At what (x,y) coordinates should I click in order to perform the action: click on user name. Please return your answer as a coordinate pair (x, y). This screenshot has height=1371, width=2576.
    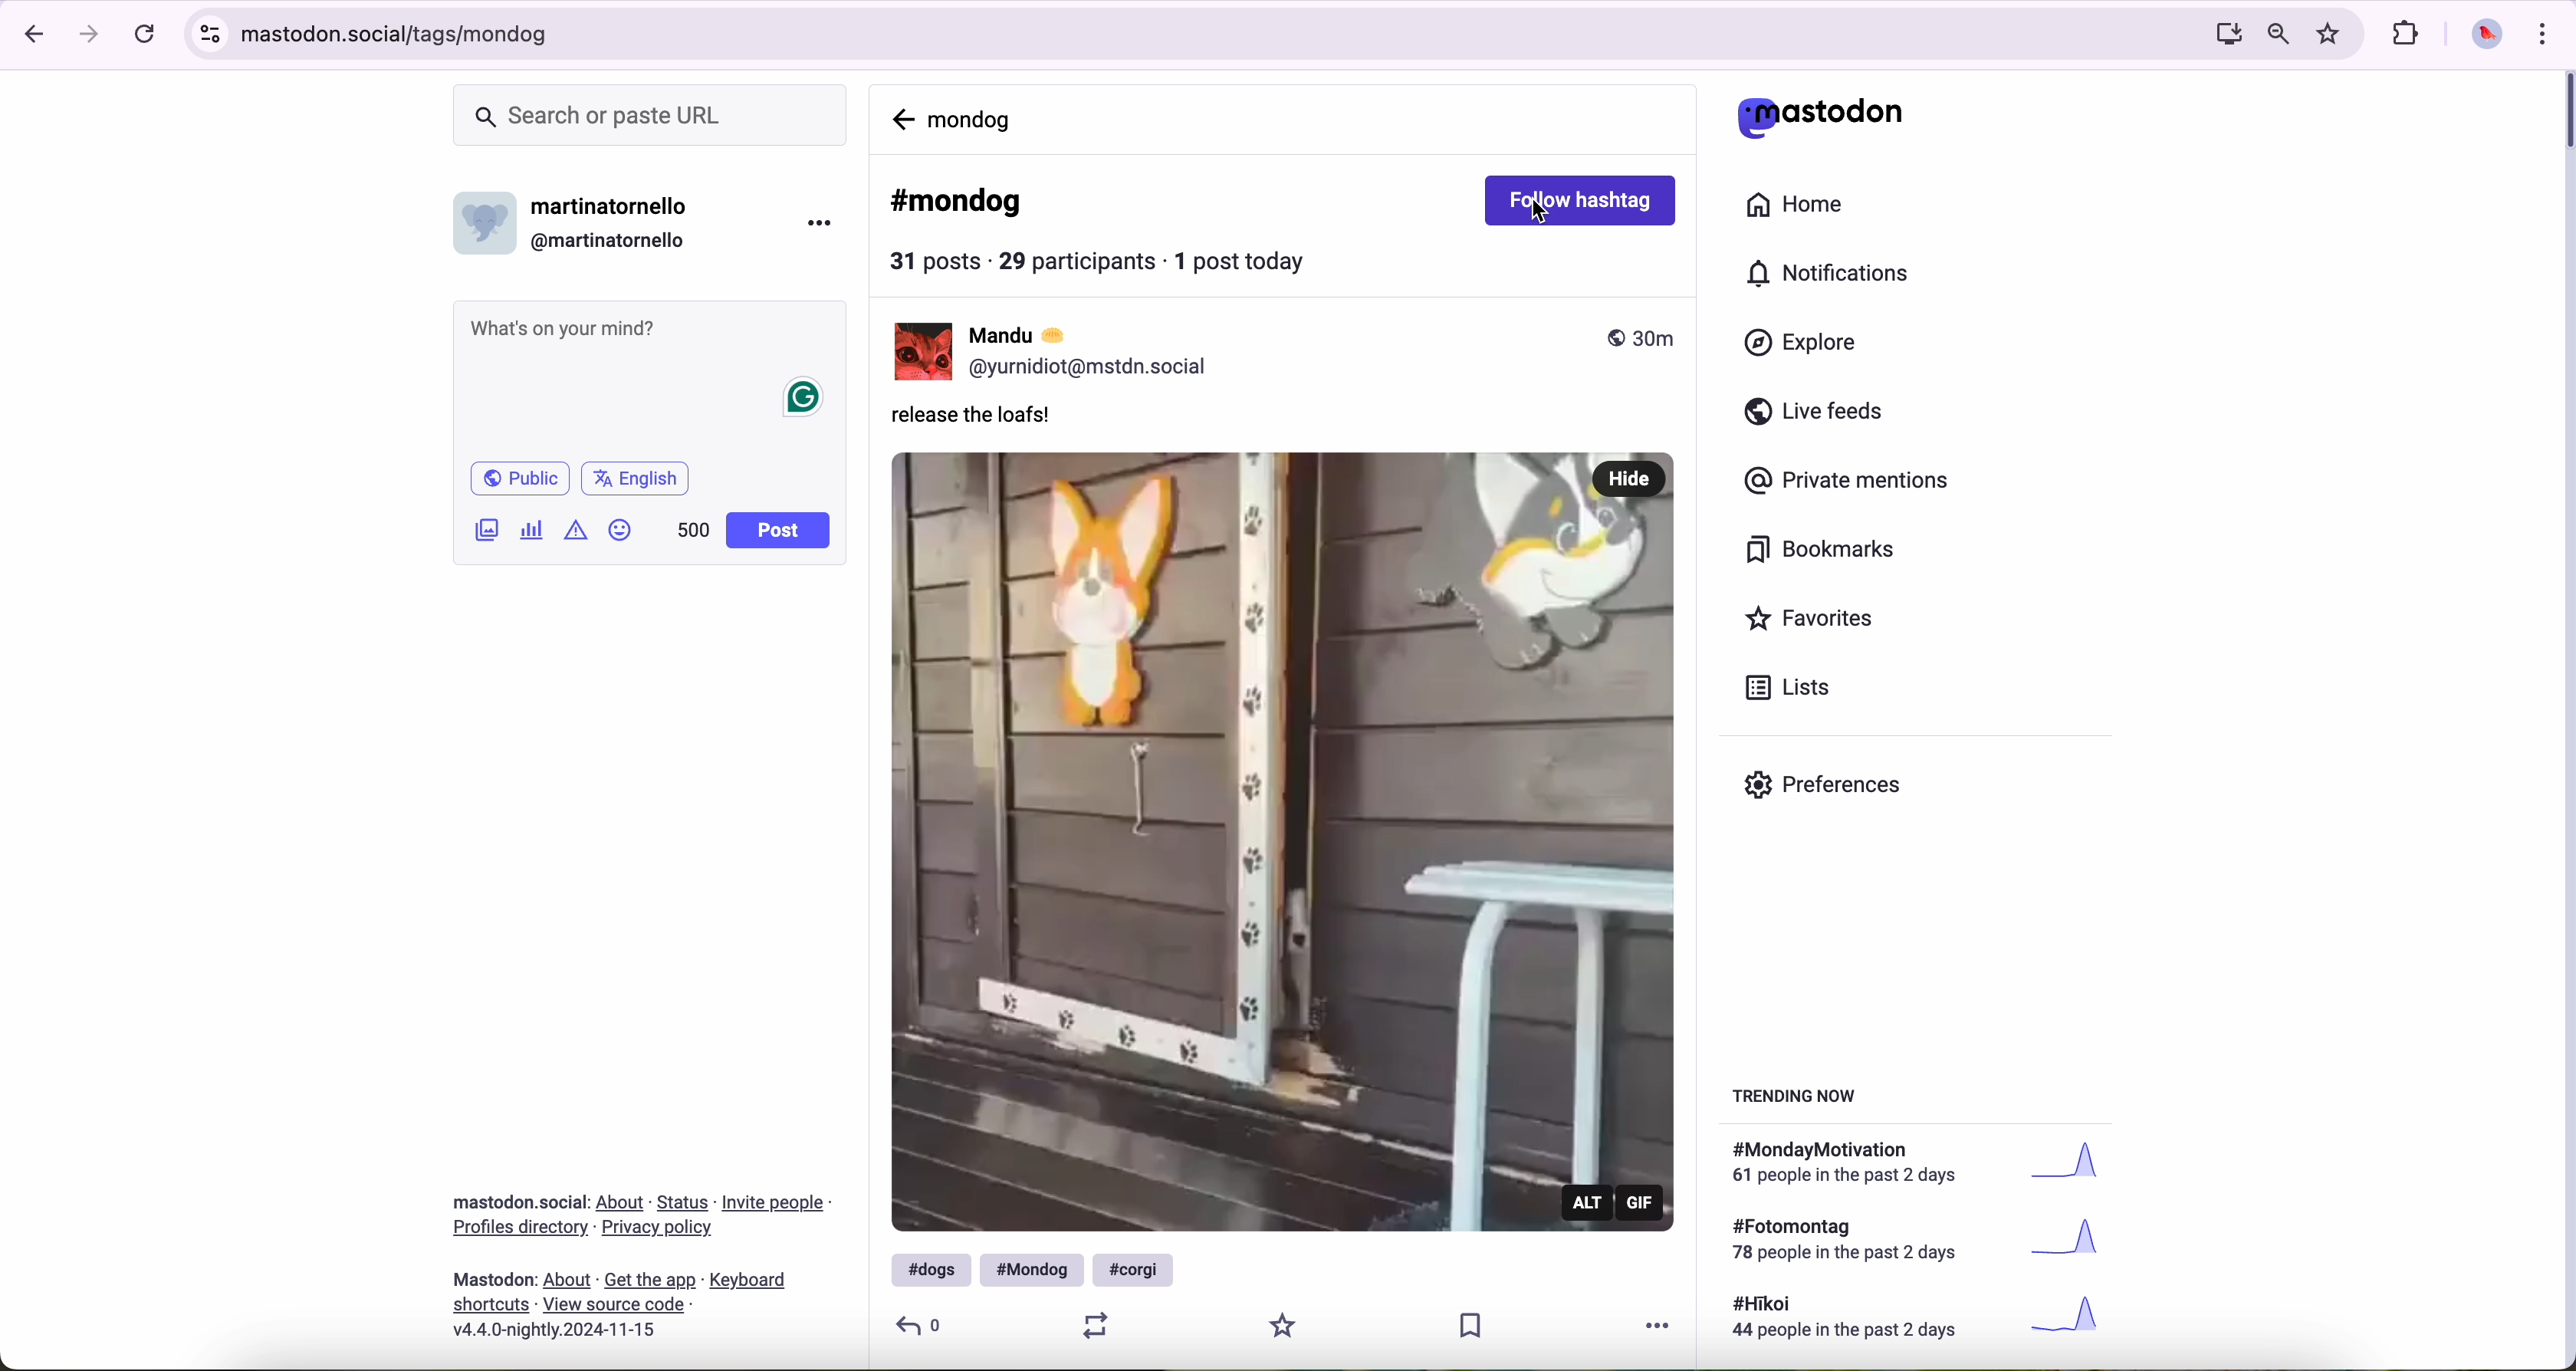
    Looking at the image, I should click on (1034, 335).